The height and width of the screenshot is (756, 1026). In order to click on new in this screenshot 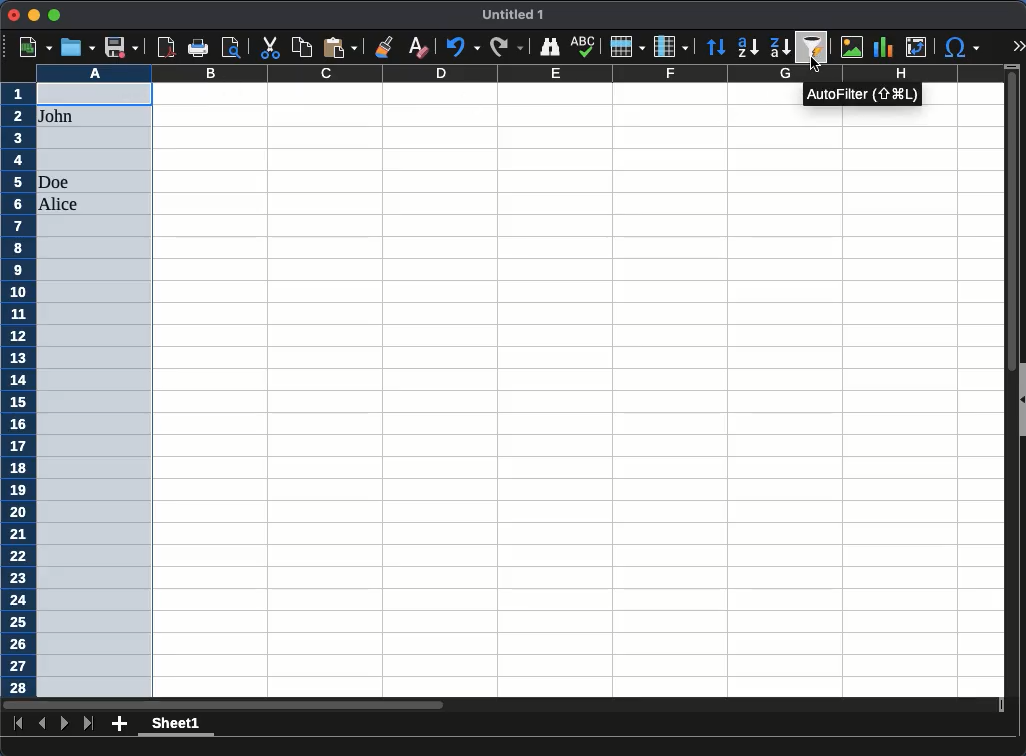, I will do `click(37, 48)`.